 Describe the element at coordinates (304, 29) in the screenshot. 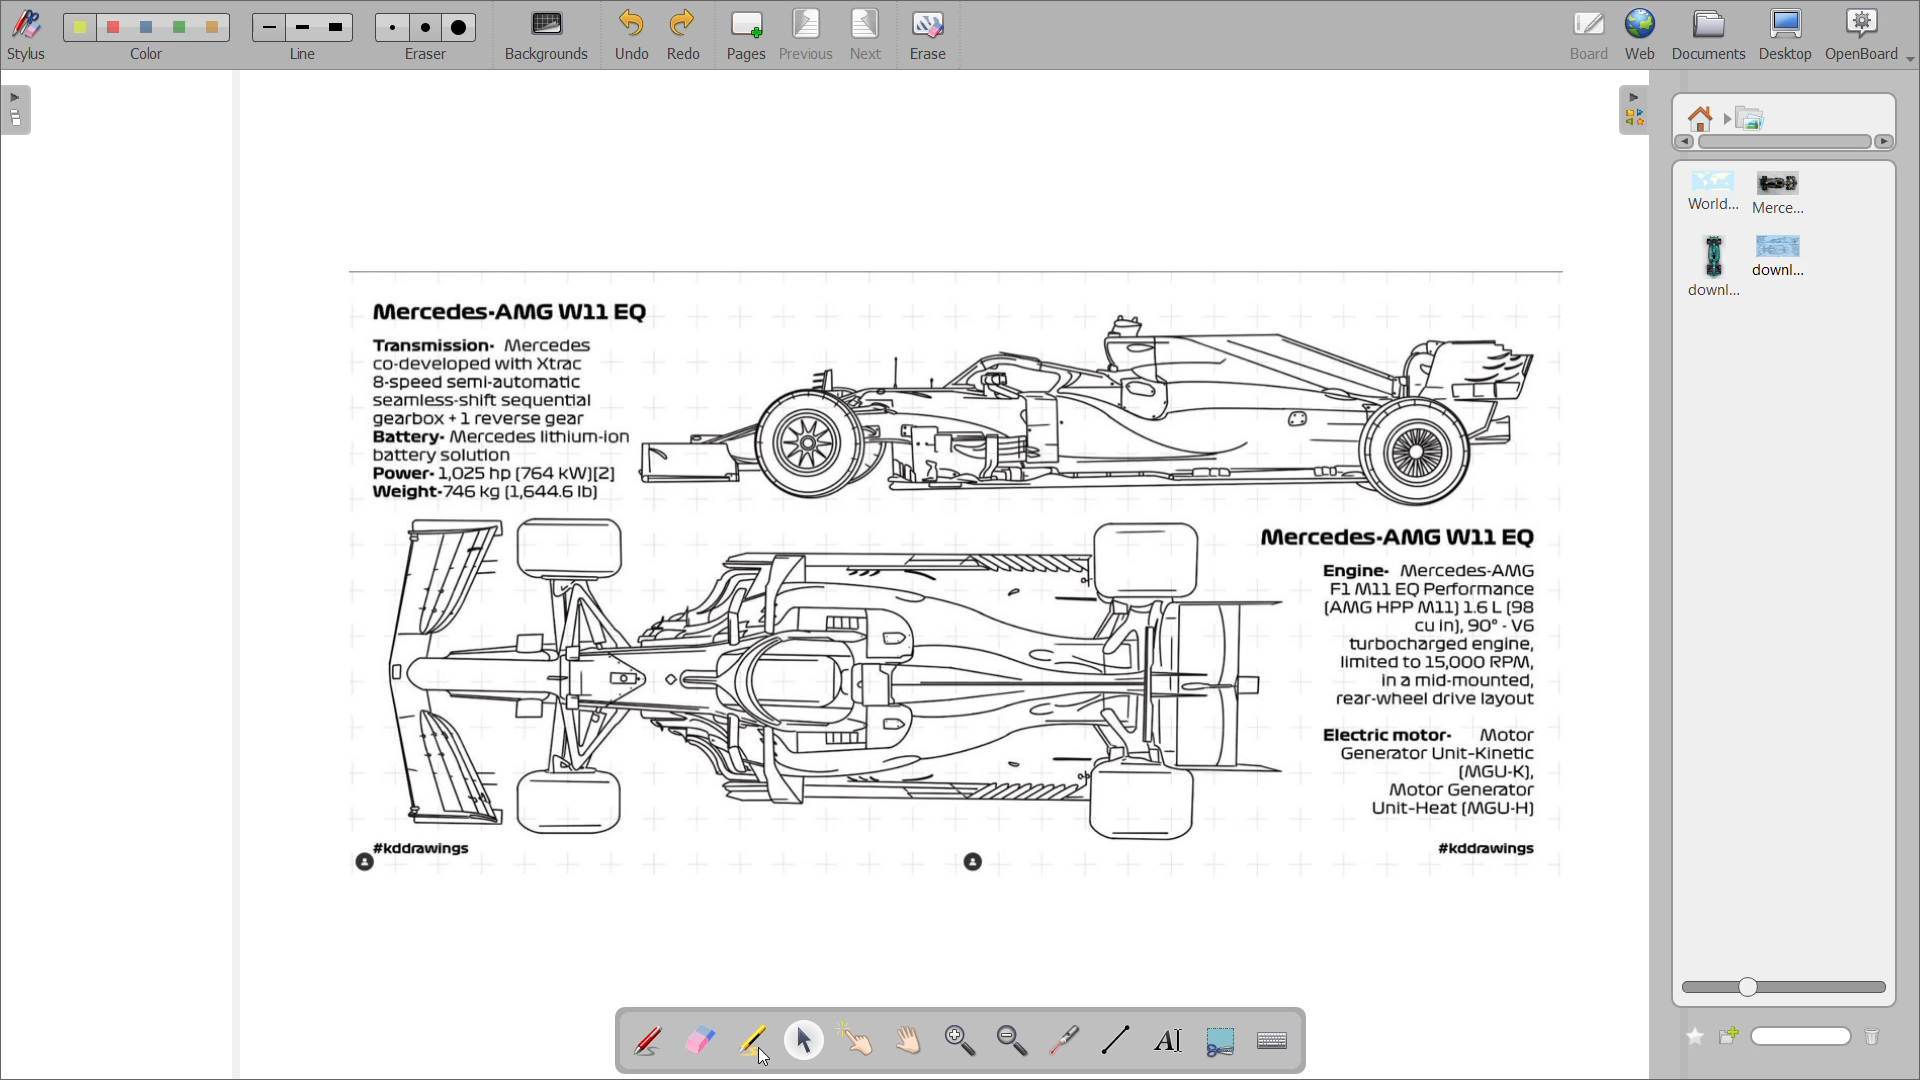

I see `line 2` at that location.